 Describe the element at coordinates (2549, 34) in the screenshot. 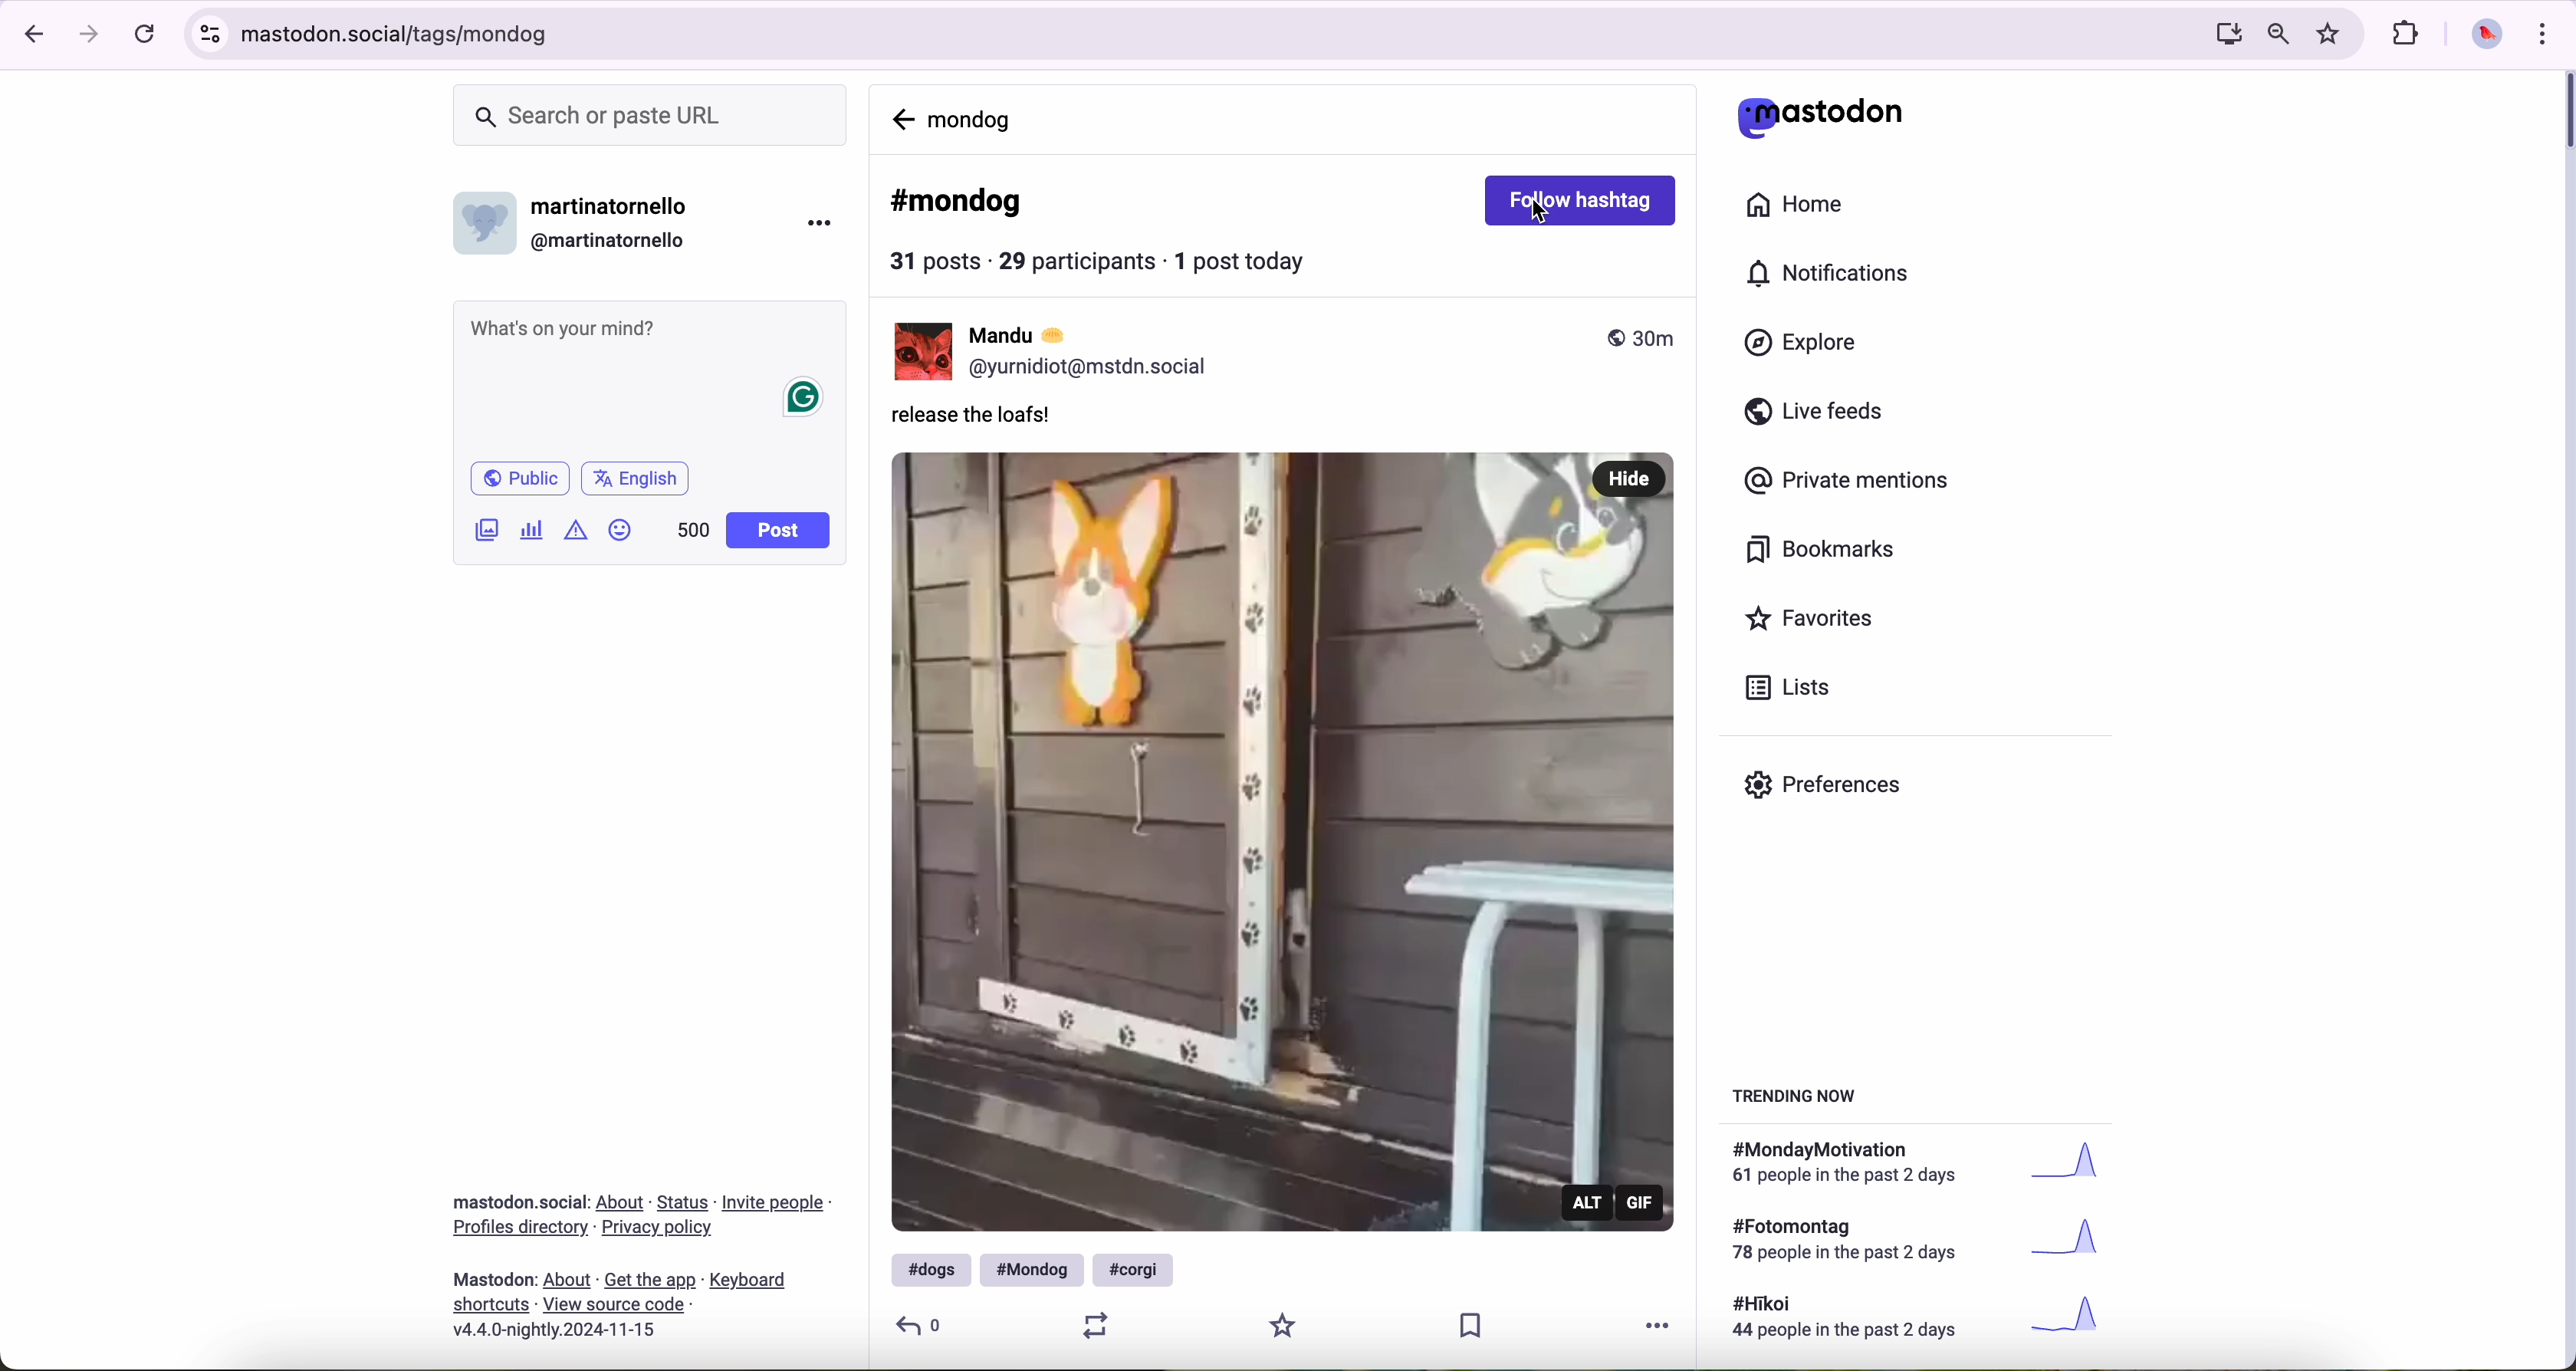

I see `customize and control Google Chrome` at that location.